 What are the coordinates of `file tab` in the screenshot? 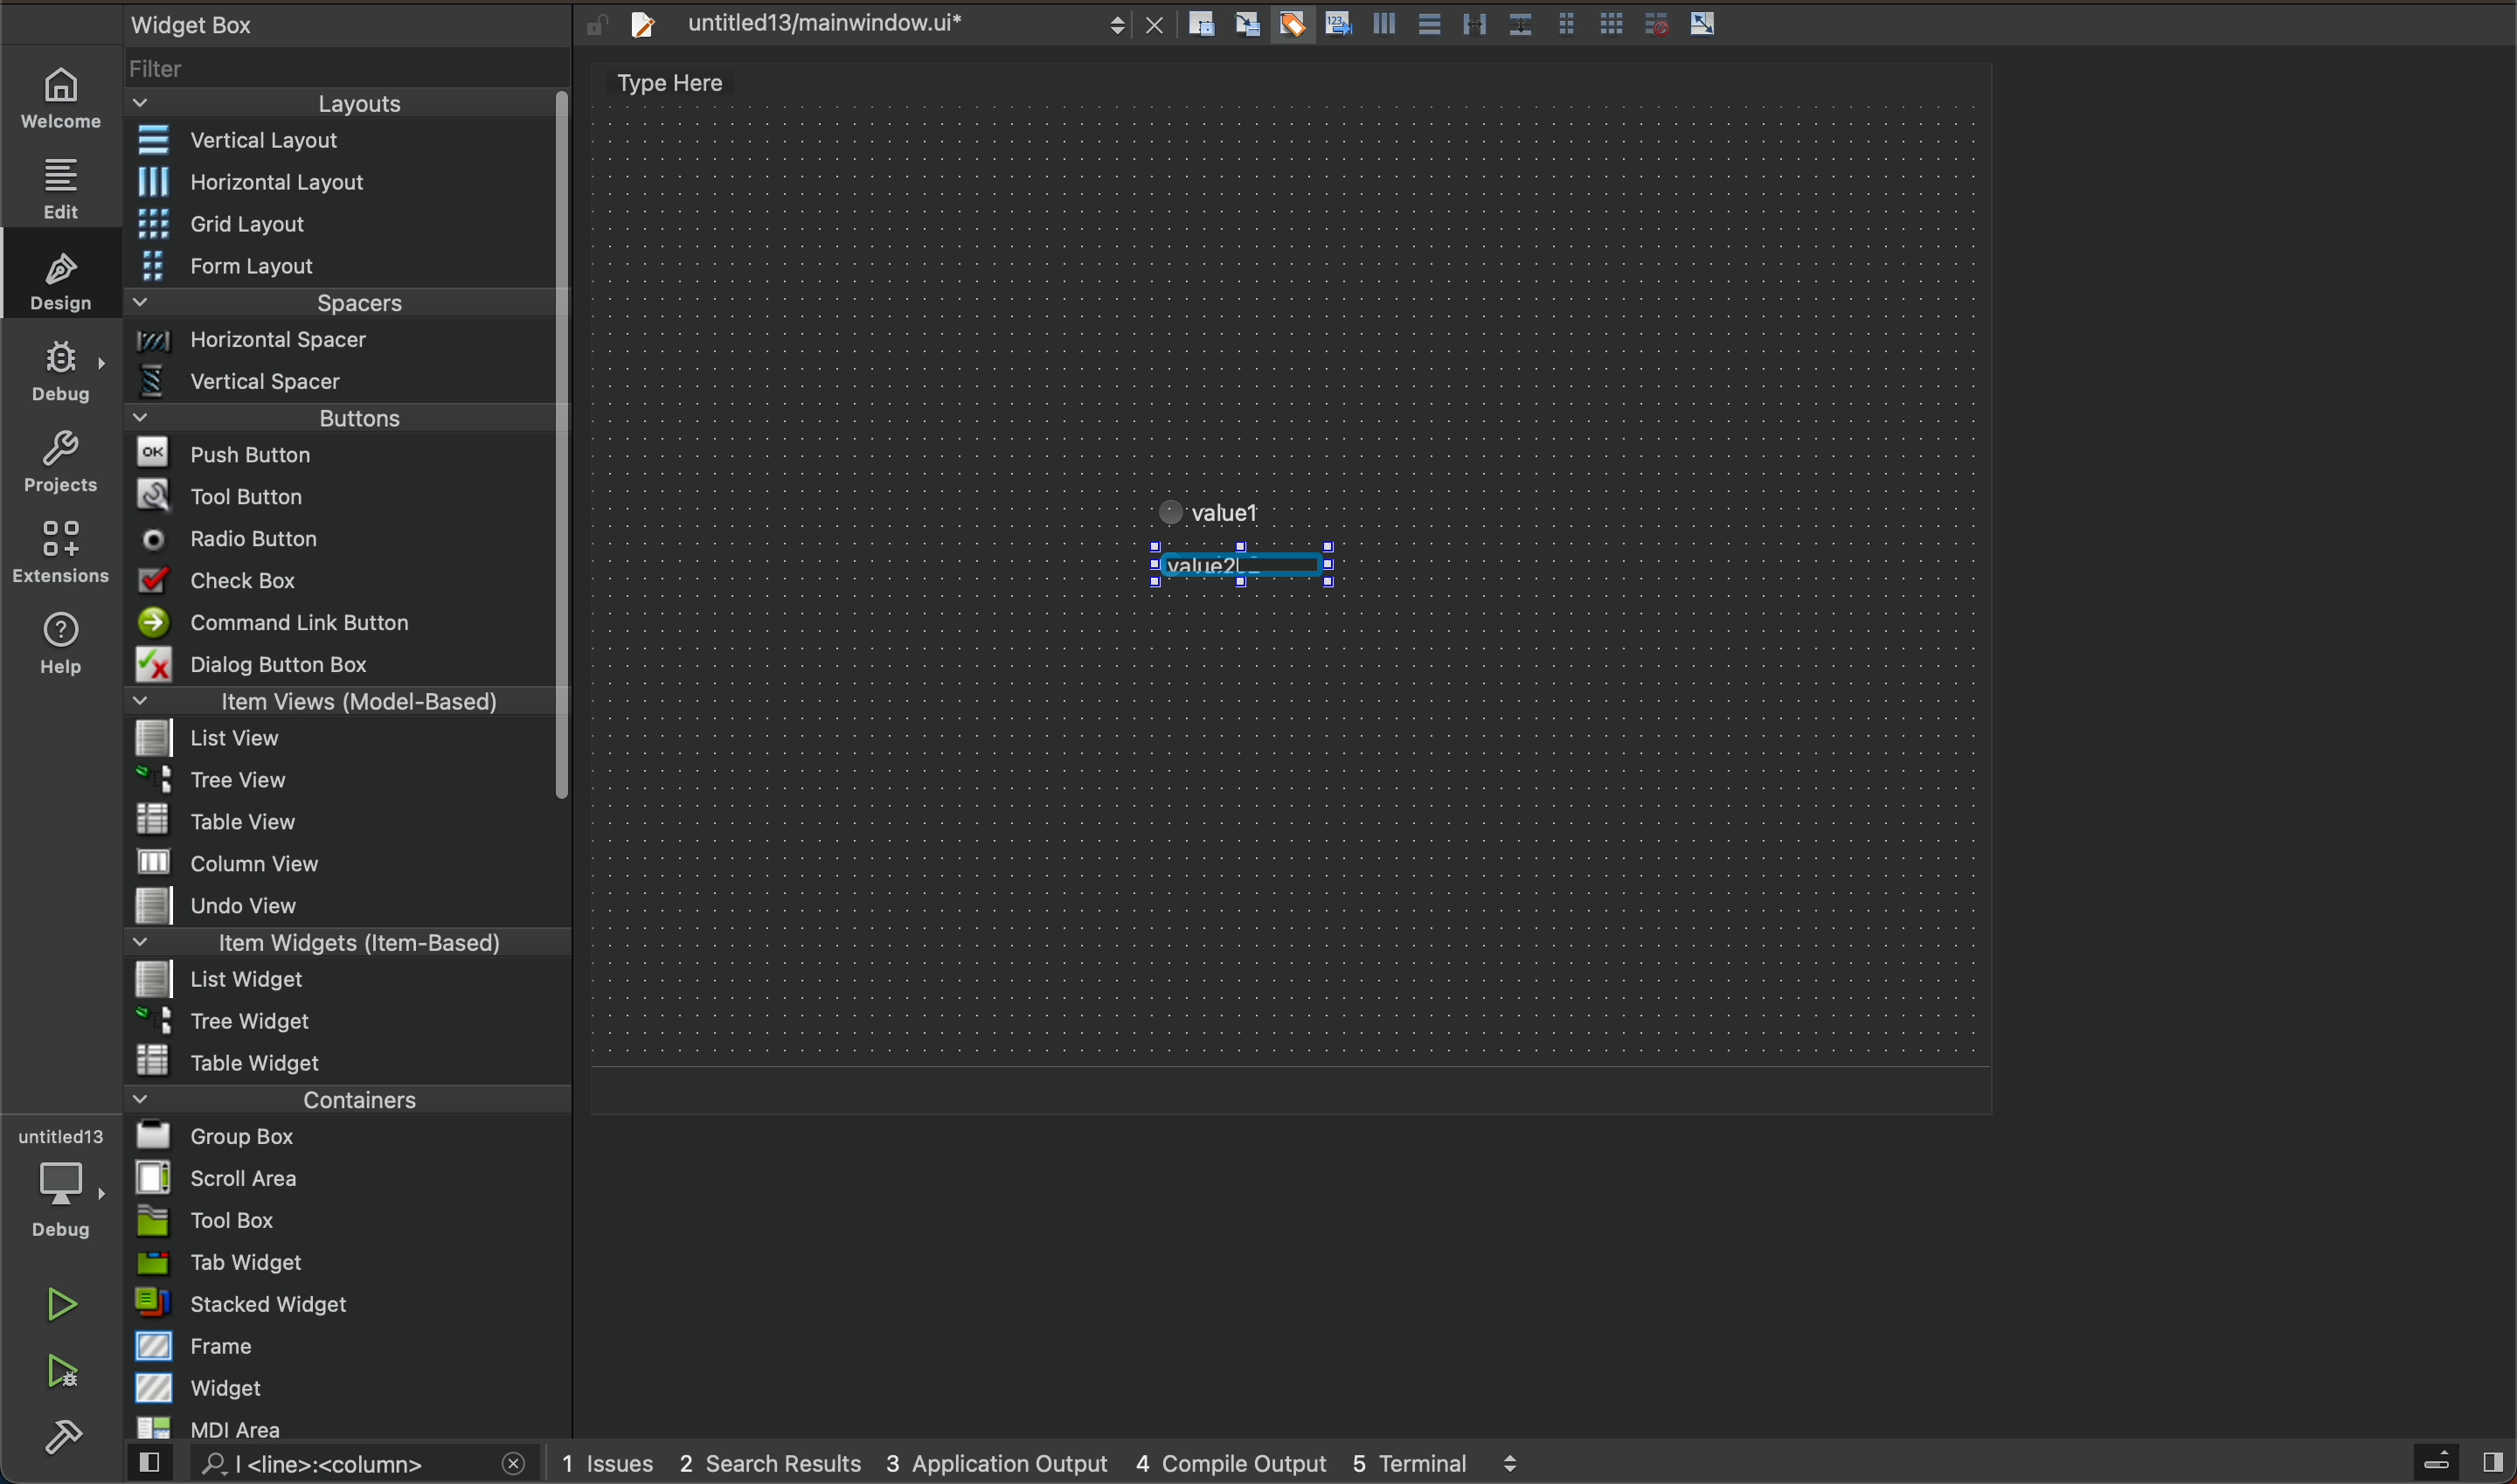 It's located at (890, 25).